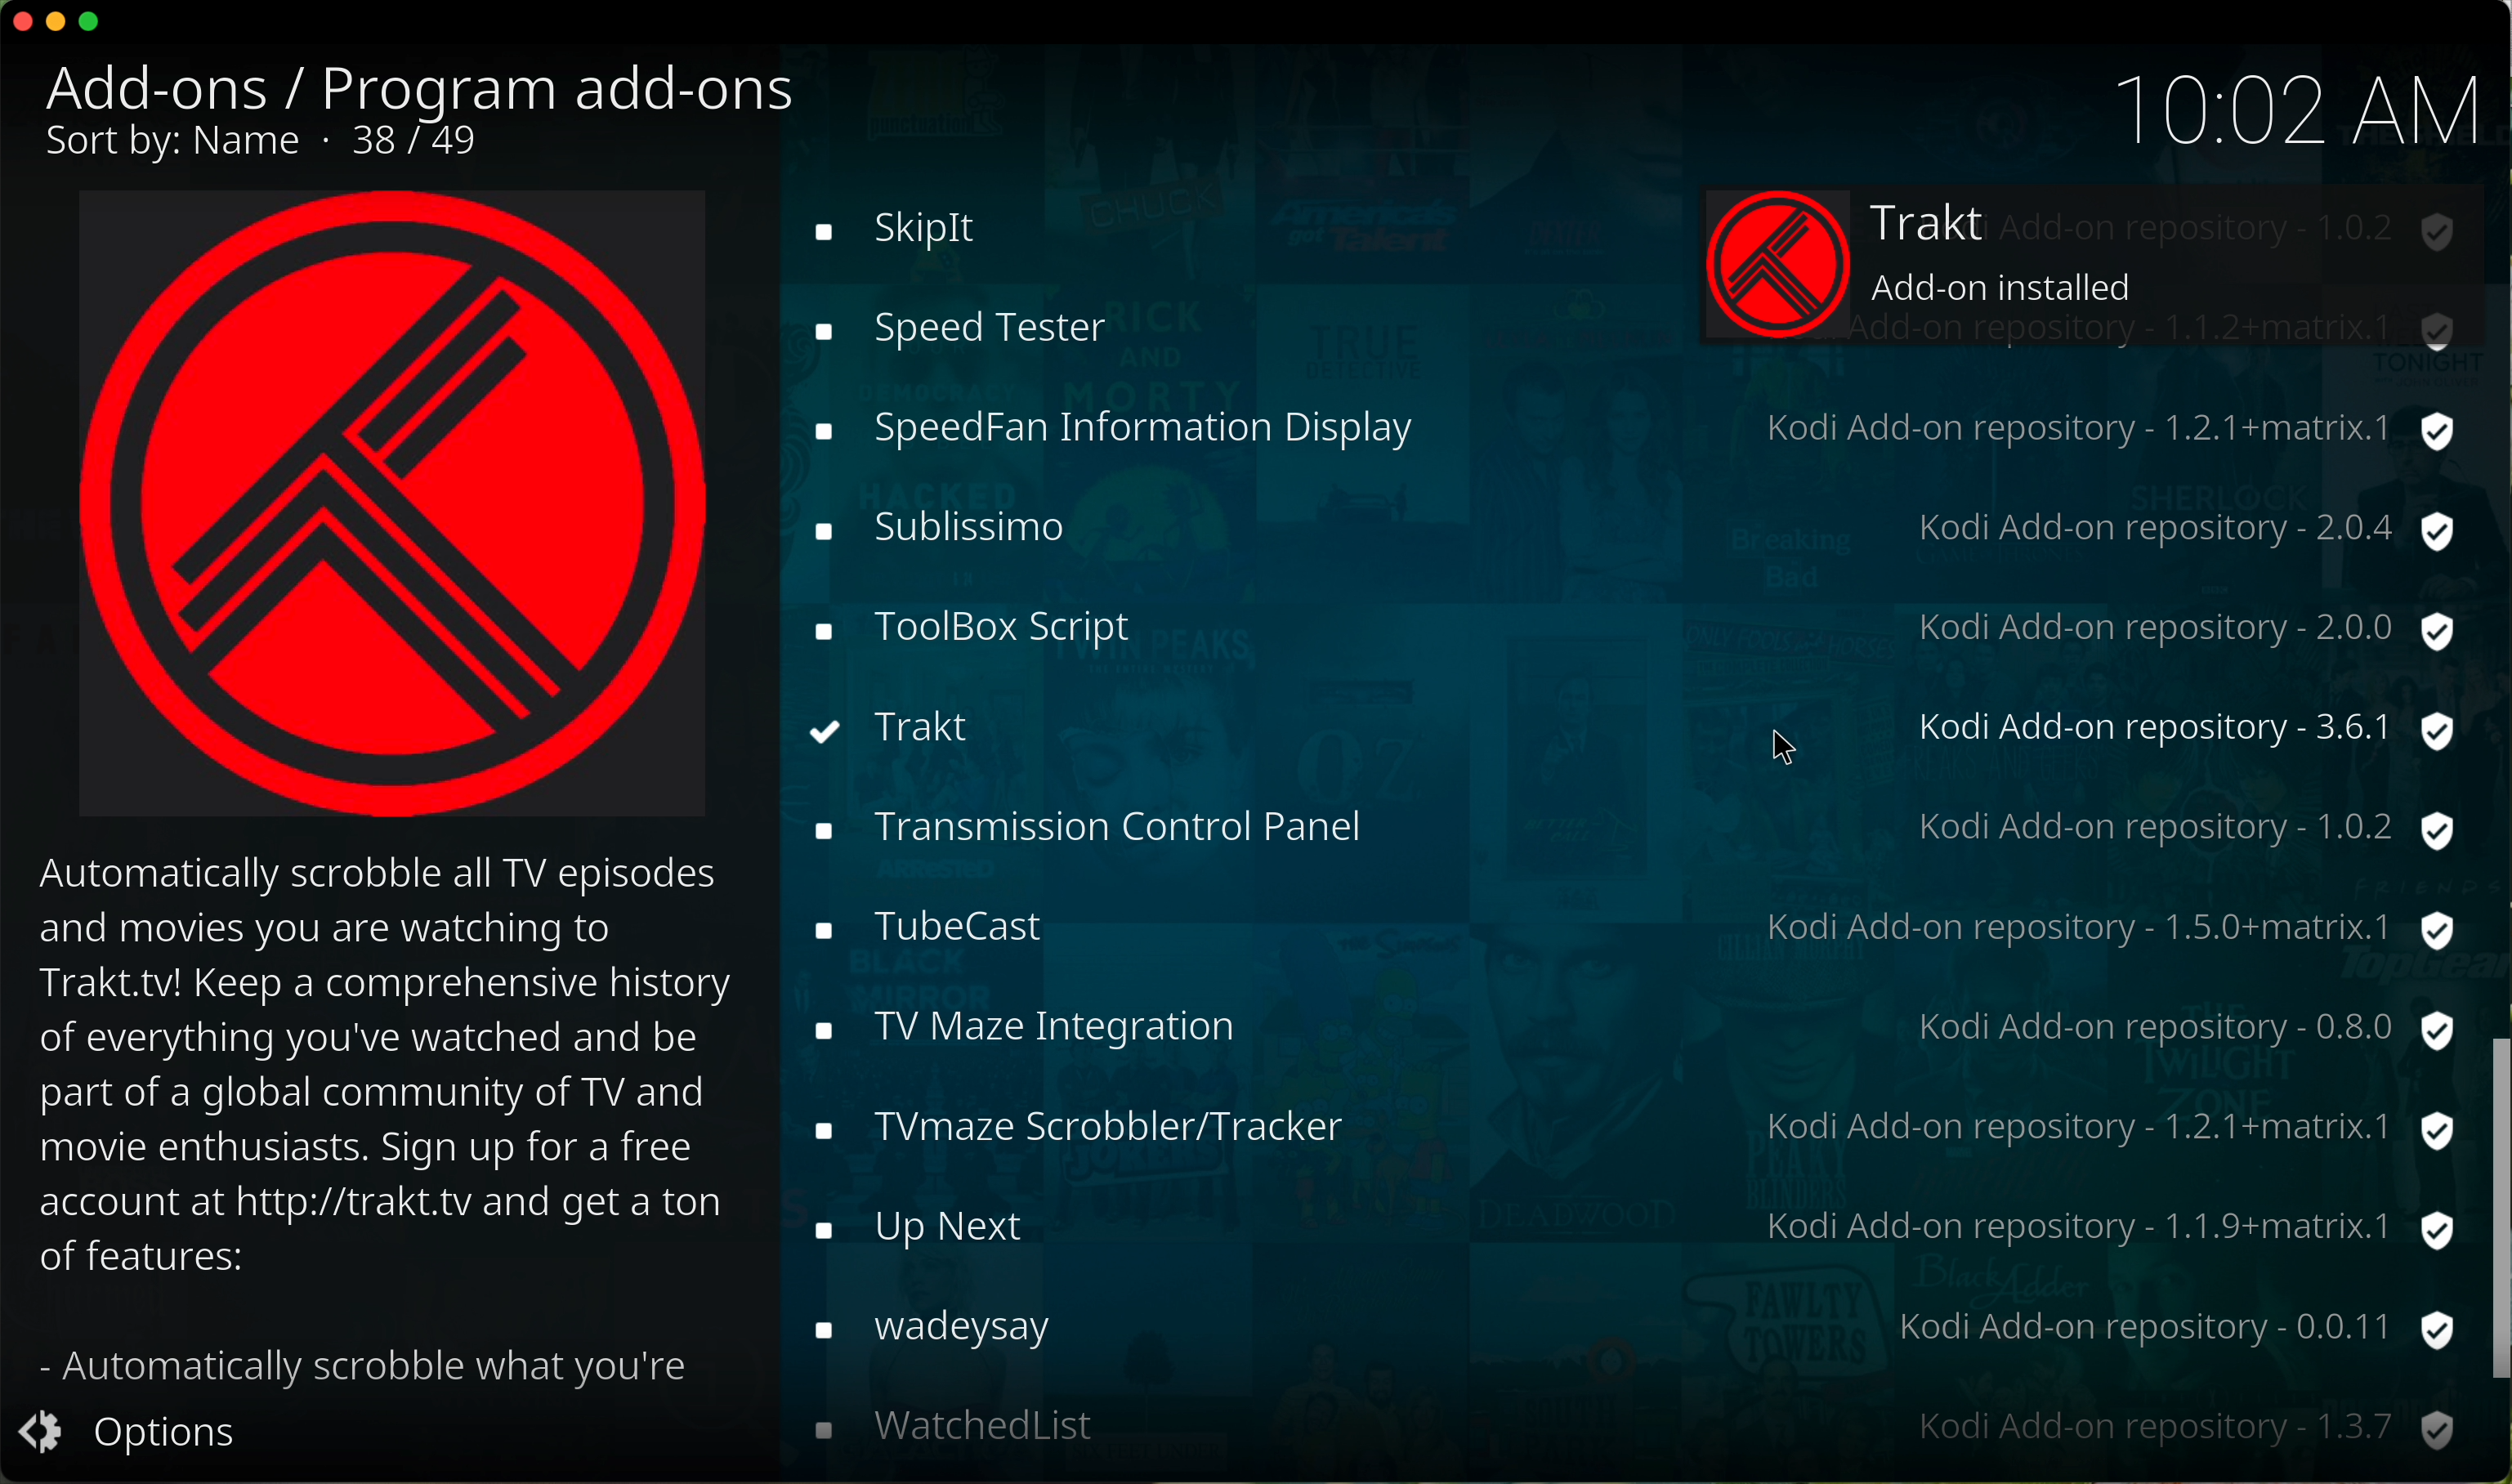 The width and height of the screenshot is (2512, 1484). What do you see at coordinates (1785, 748) in the screenshot?
I see `mouse` at bounding box center [1785, 748].